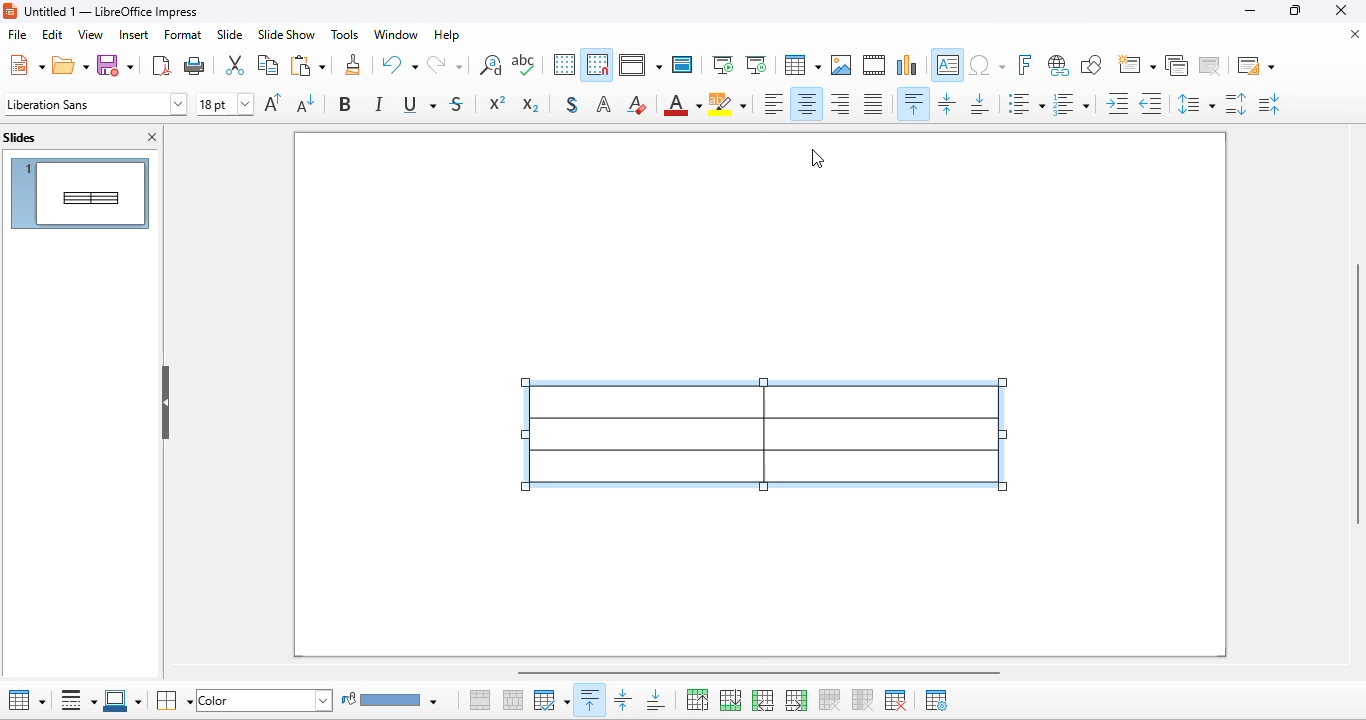 The width and height of the screenshot is (1366, 720). I want to click on maximize, so click(1297, 10).